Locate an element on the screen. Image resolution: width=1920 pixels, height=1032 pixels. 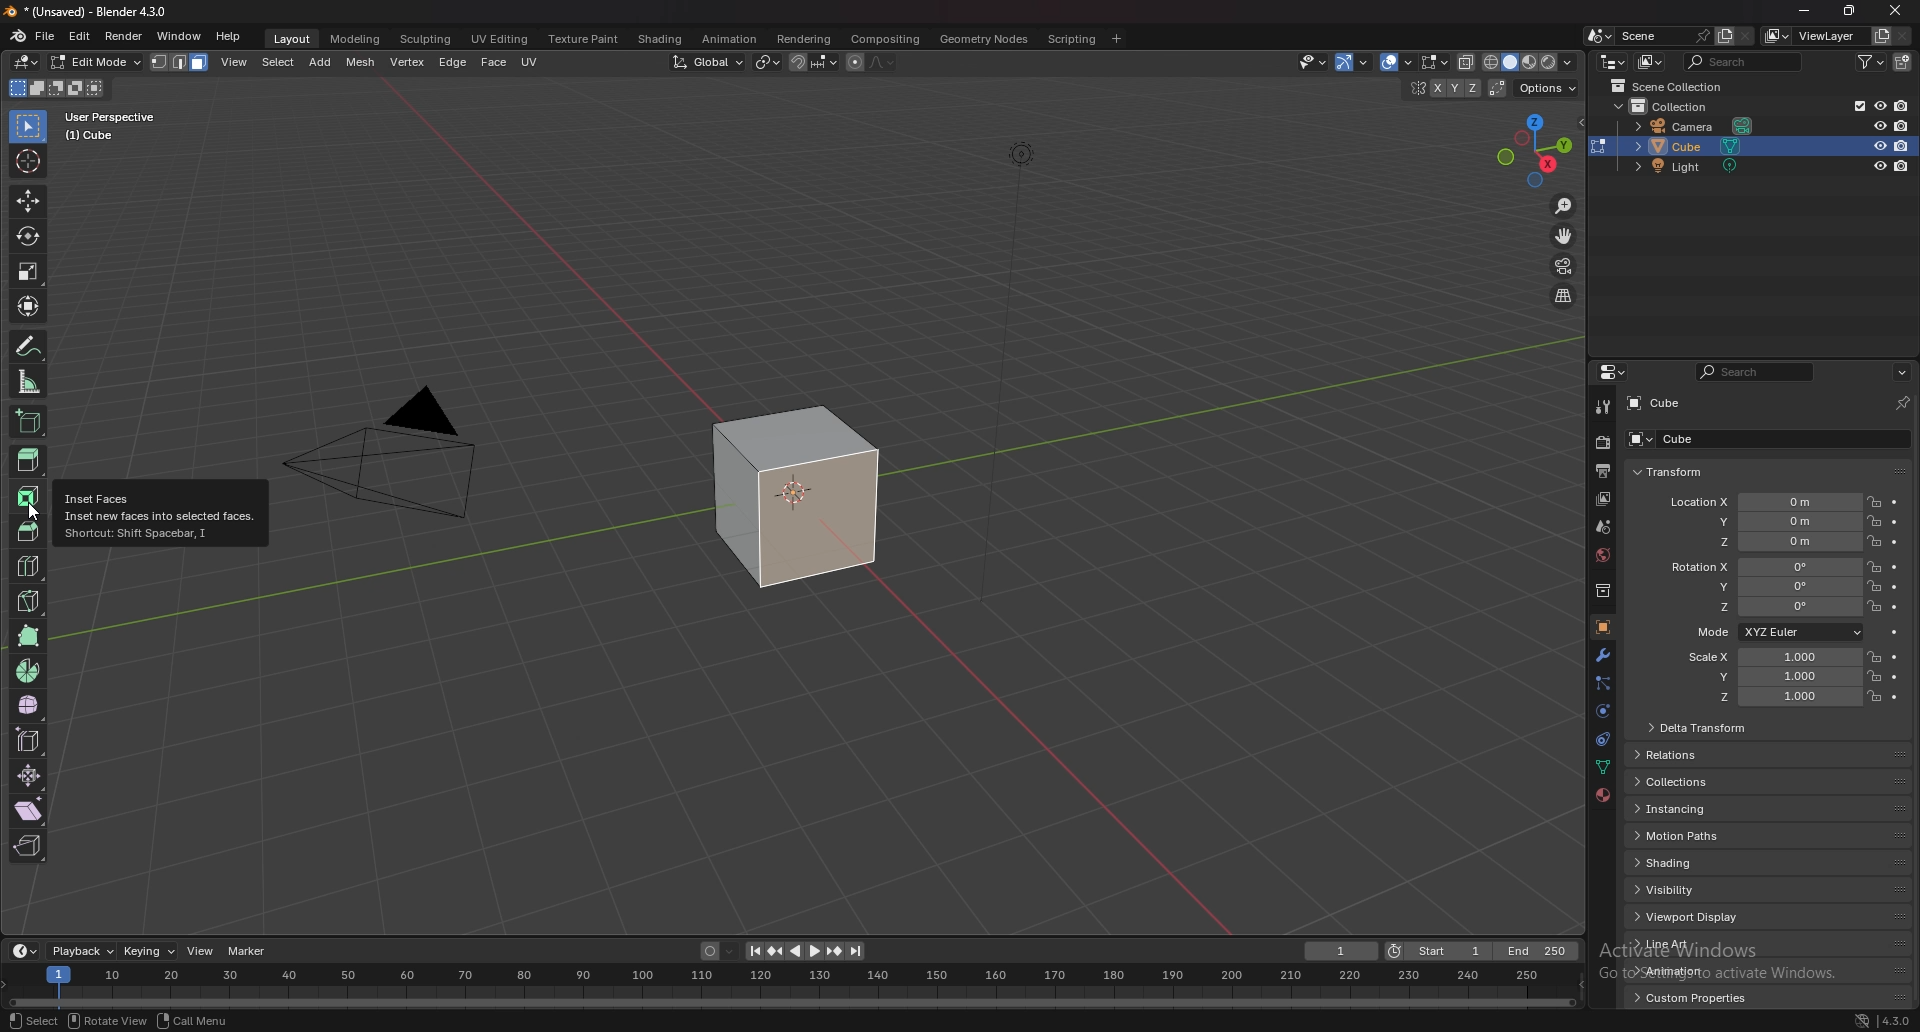
view layer is located at coordinates (1604, 499).